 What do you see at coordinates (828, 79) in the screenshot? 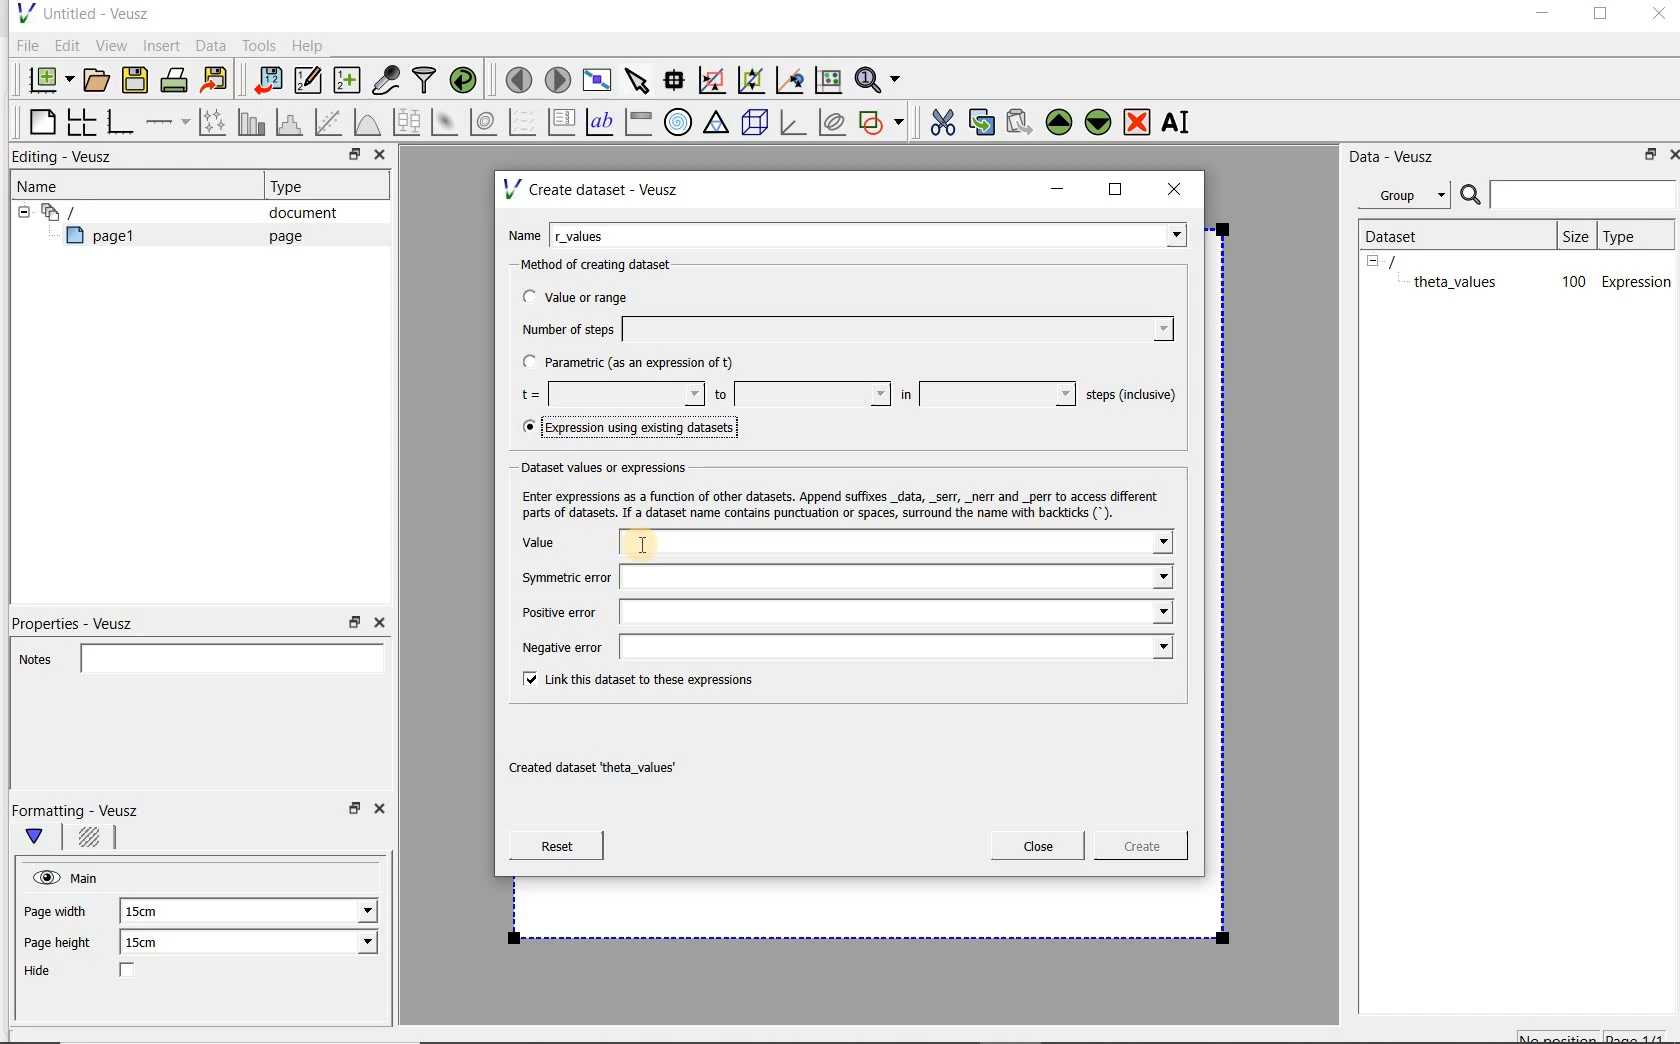
I see `click to reset graph axes` at bounding box center [828, 79].